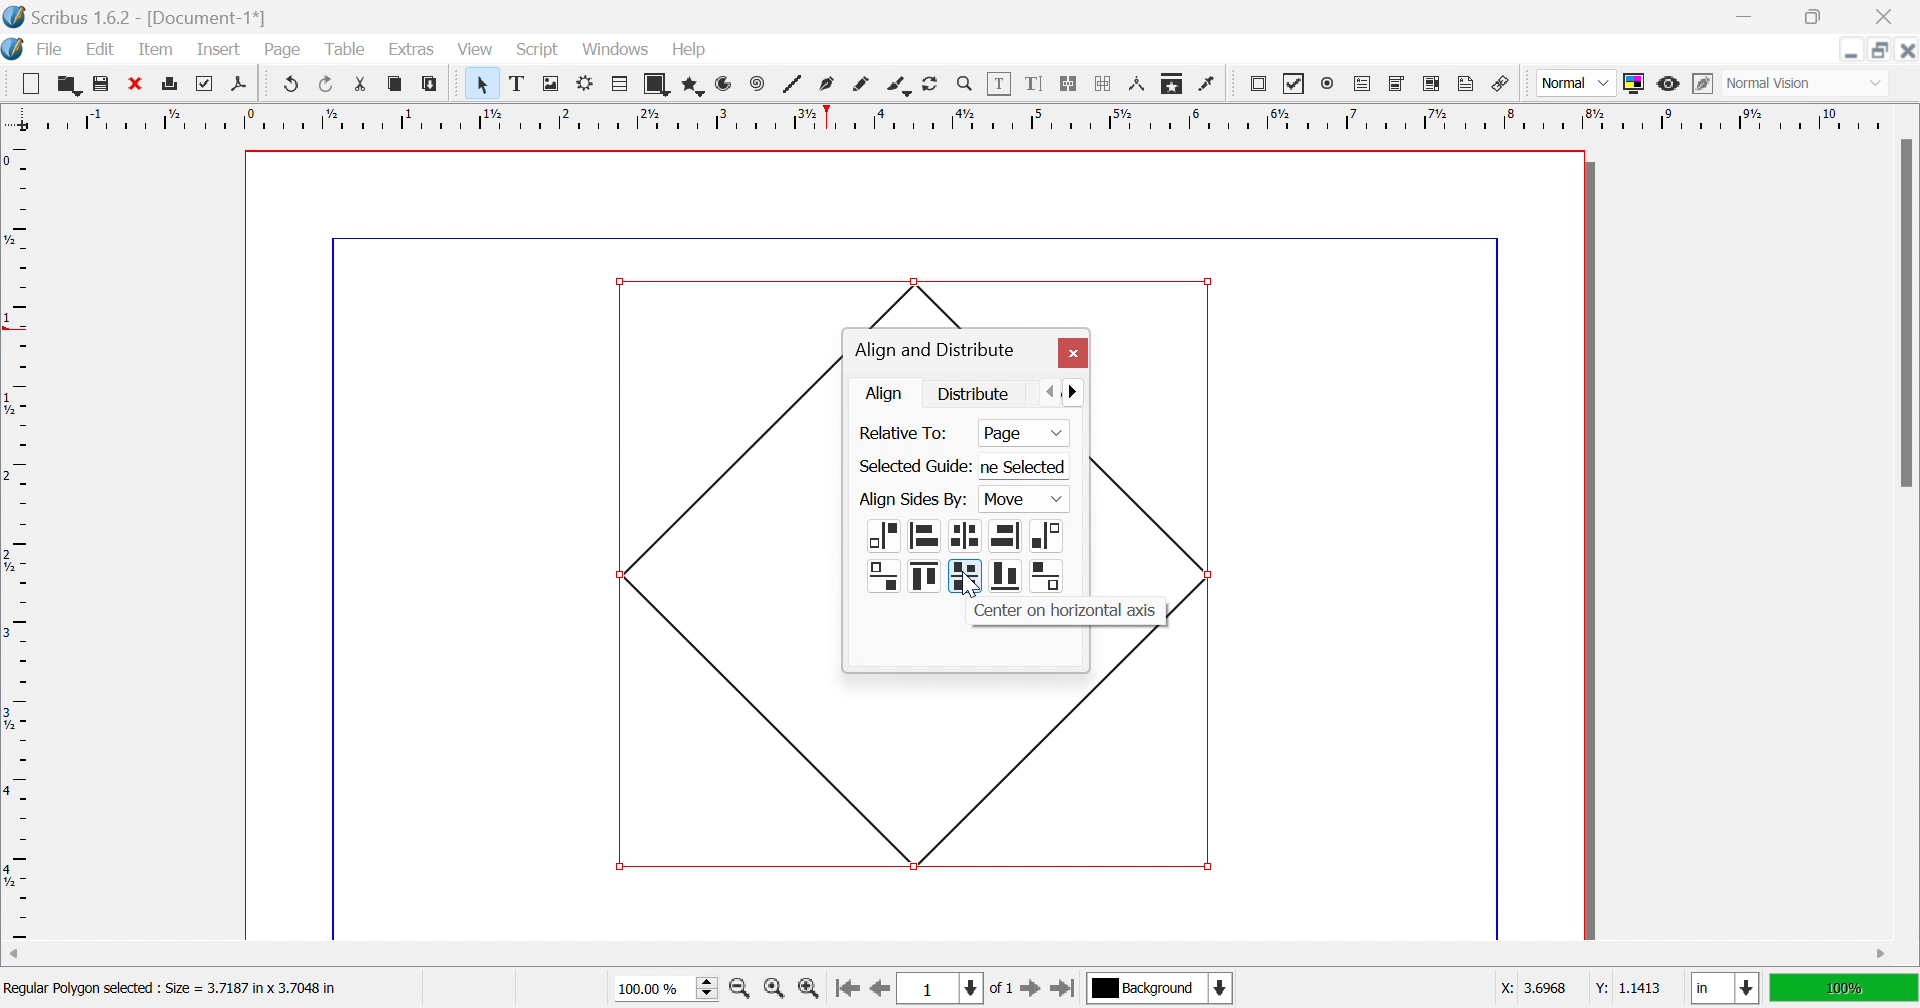 The width and height of the screenshot is (1920, 1008). I want to click on Center on horizontal axis, so click(1062, 611).